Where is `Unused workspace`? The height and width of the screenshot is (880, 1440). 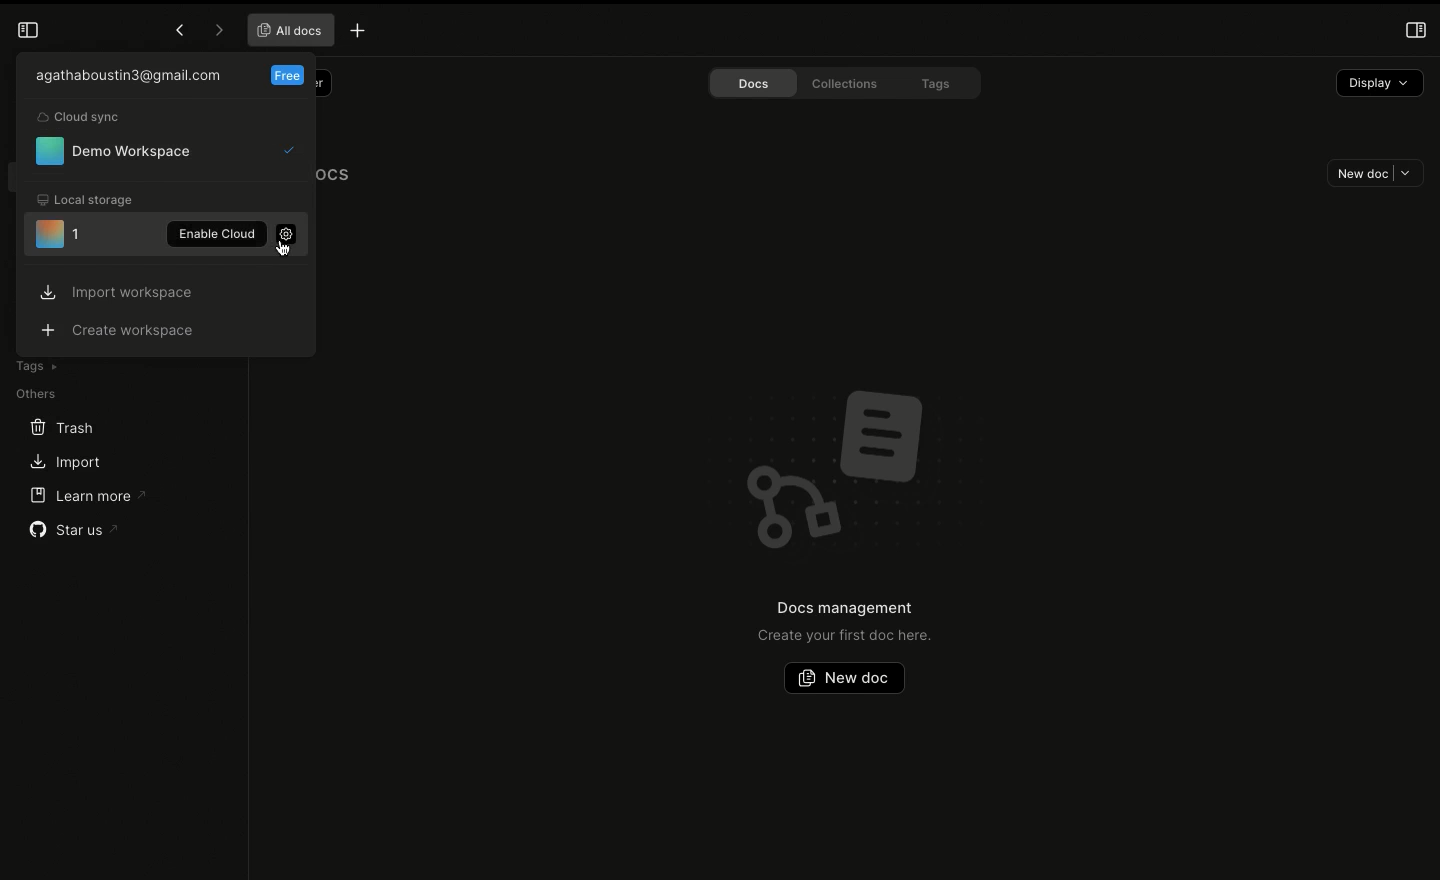
Unused workspace is located at coordinates (78, 239).